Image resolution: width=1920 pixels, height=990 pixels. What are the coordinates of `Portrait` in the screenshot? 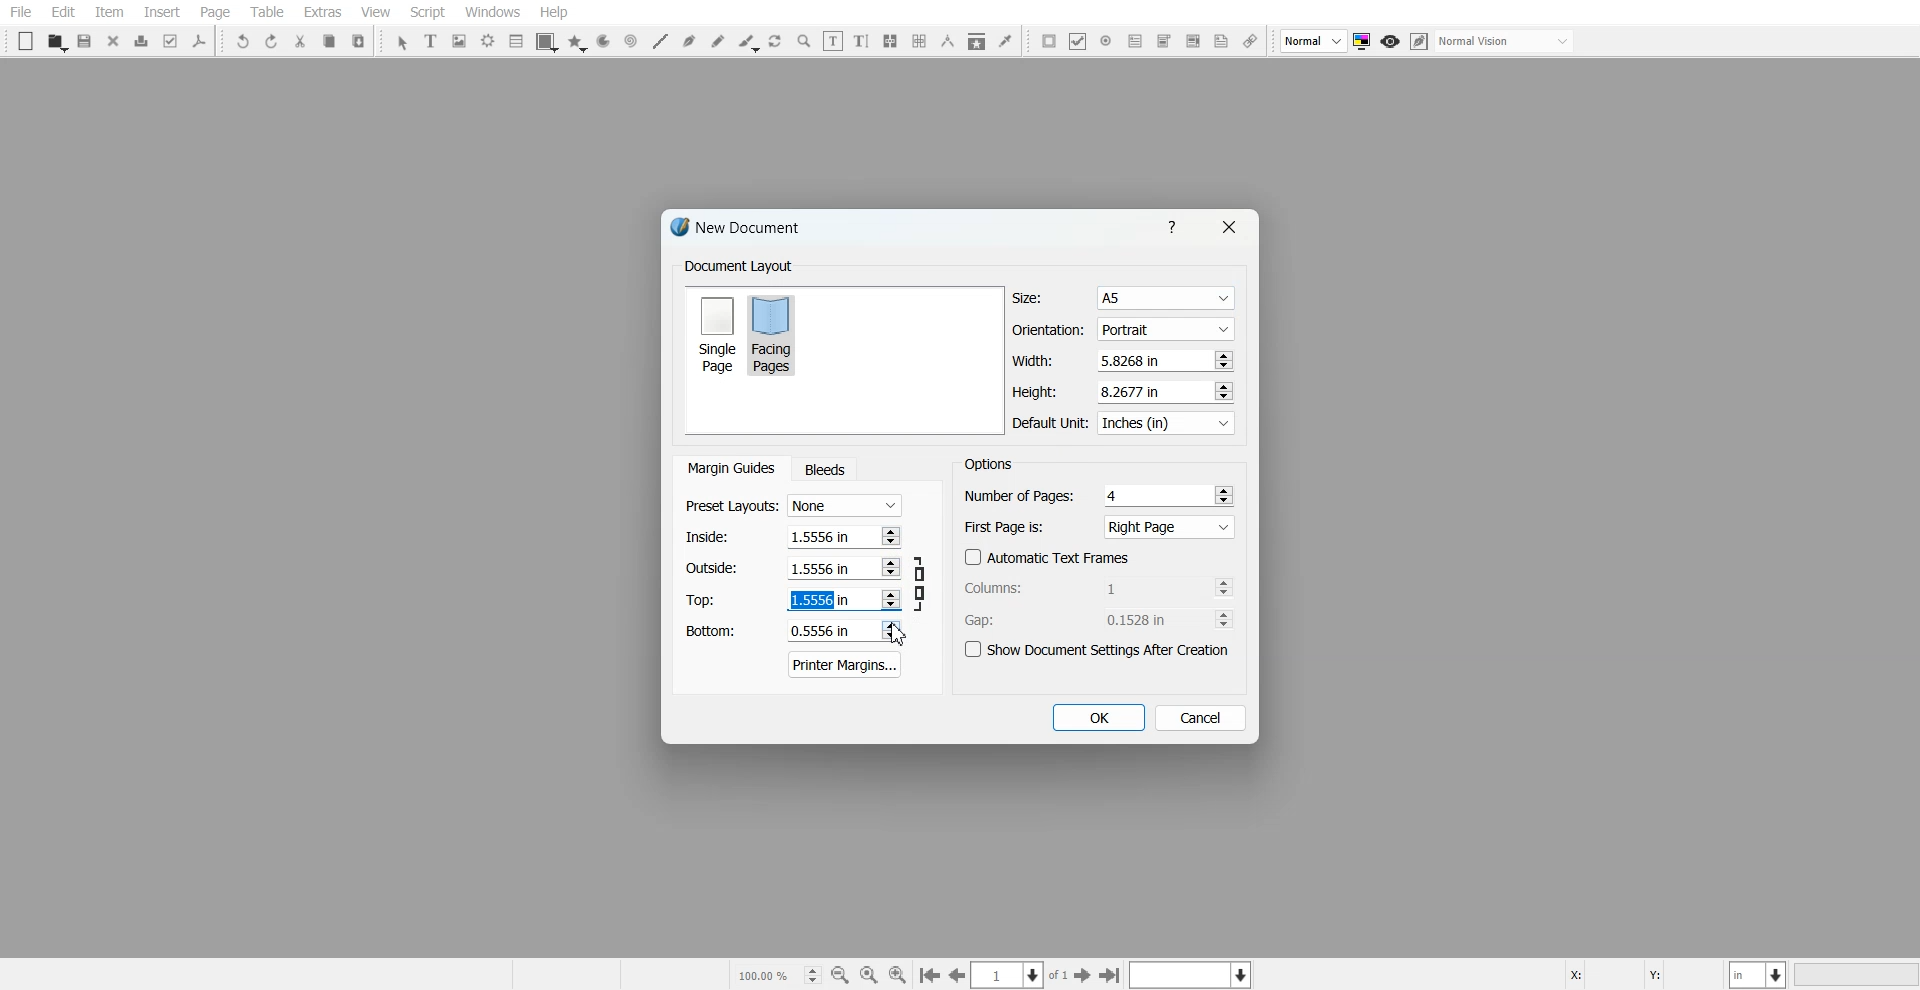 It's located at (1164, 328).